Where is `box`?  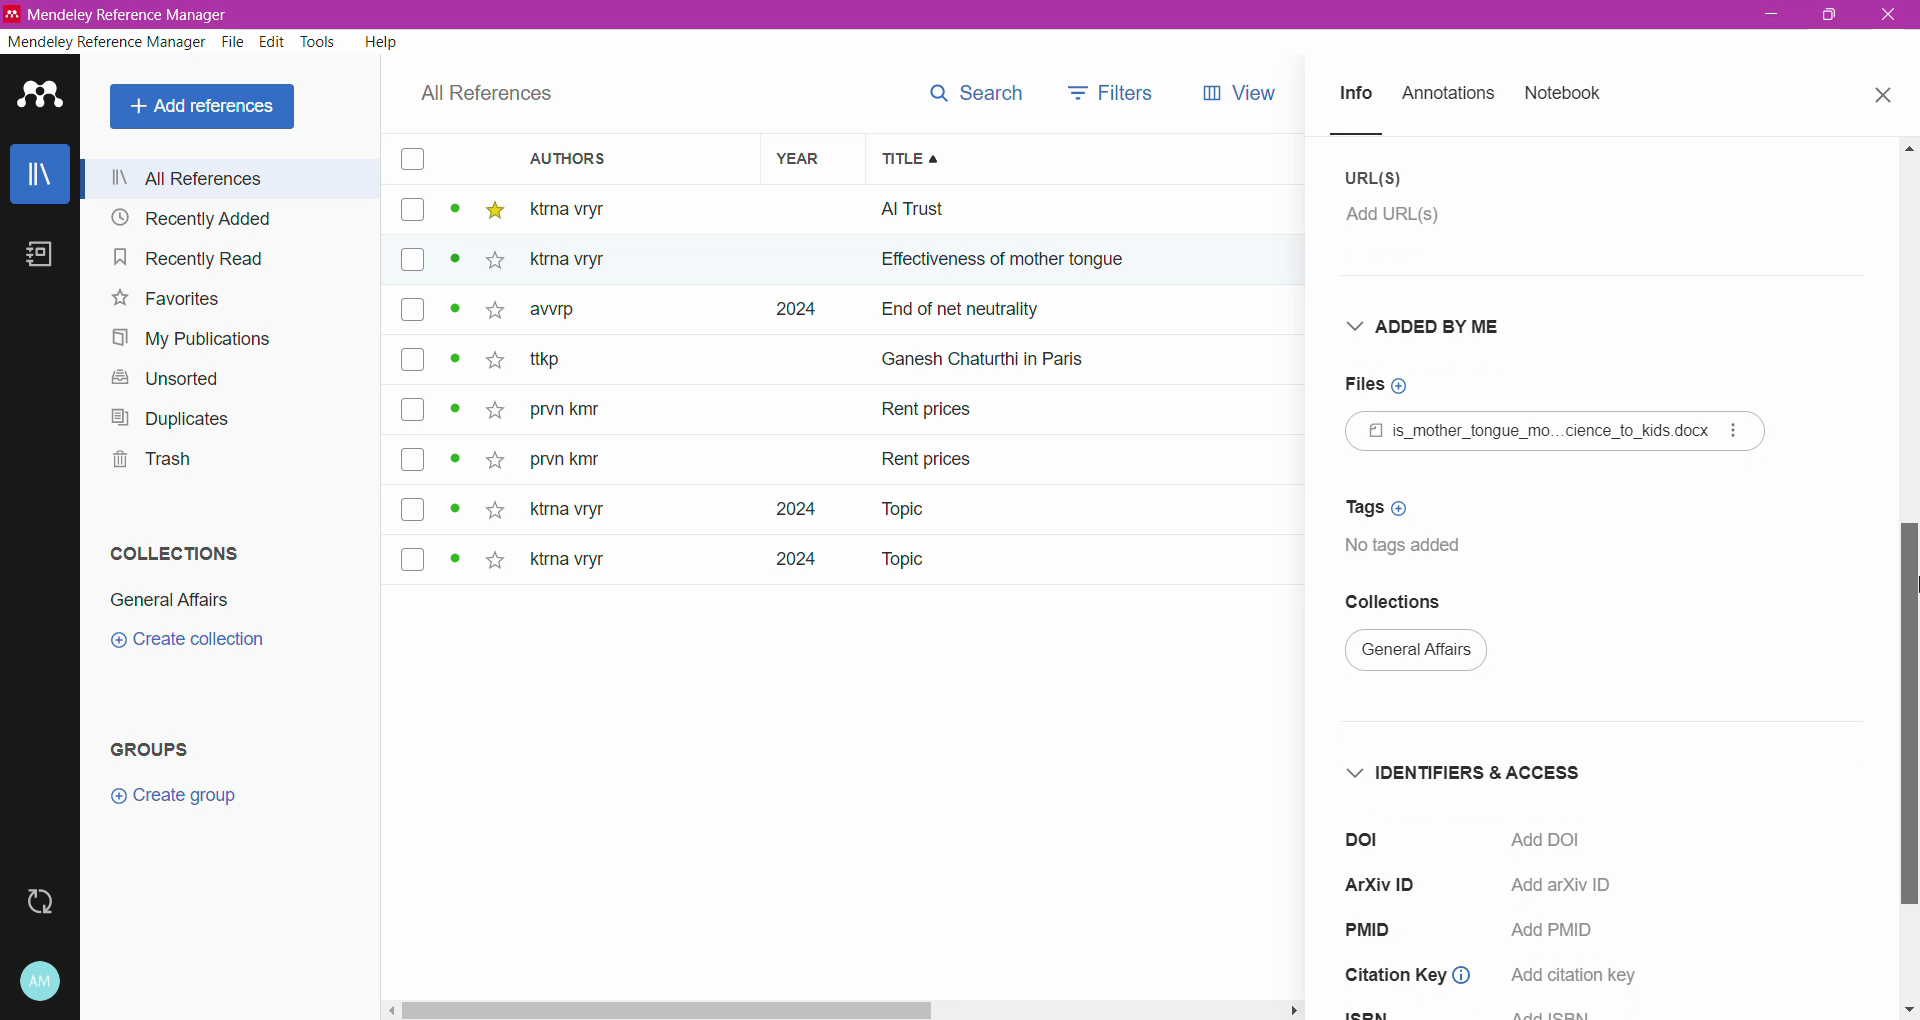
box is located at coordinates (411, 261).